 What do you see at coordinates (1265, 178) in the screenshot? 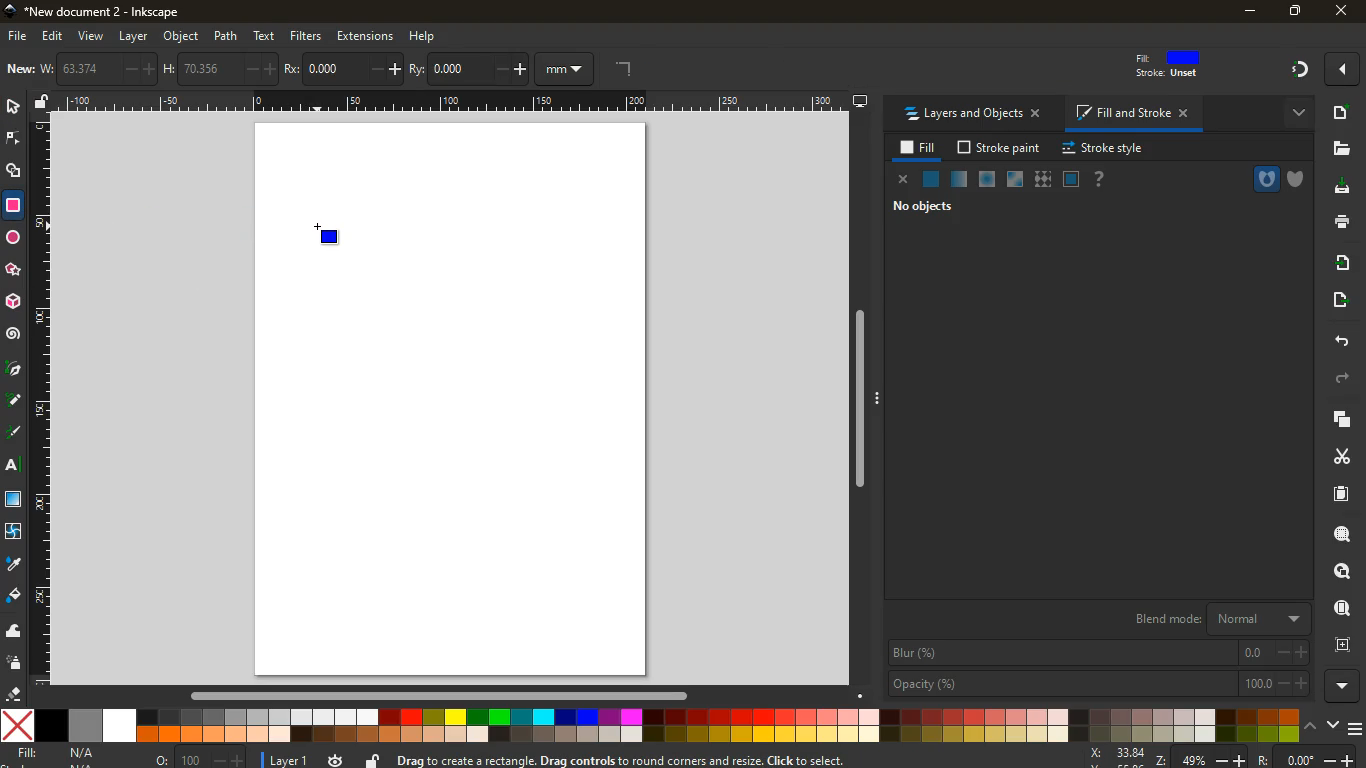
I see `hole` at bounding box center [1265, 178].